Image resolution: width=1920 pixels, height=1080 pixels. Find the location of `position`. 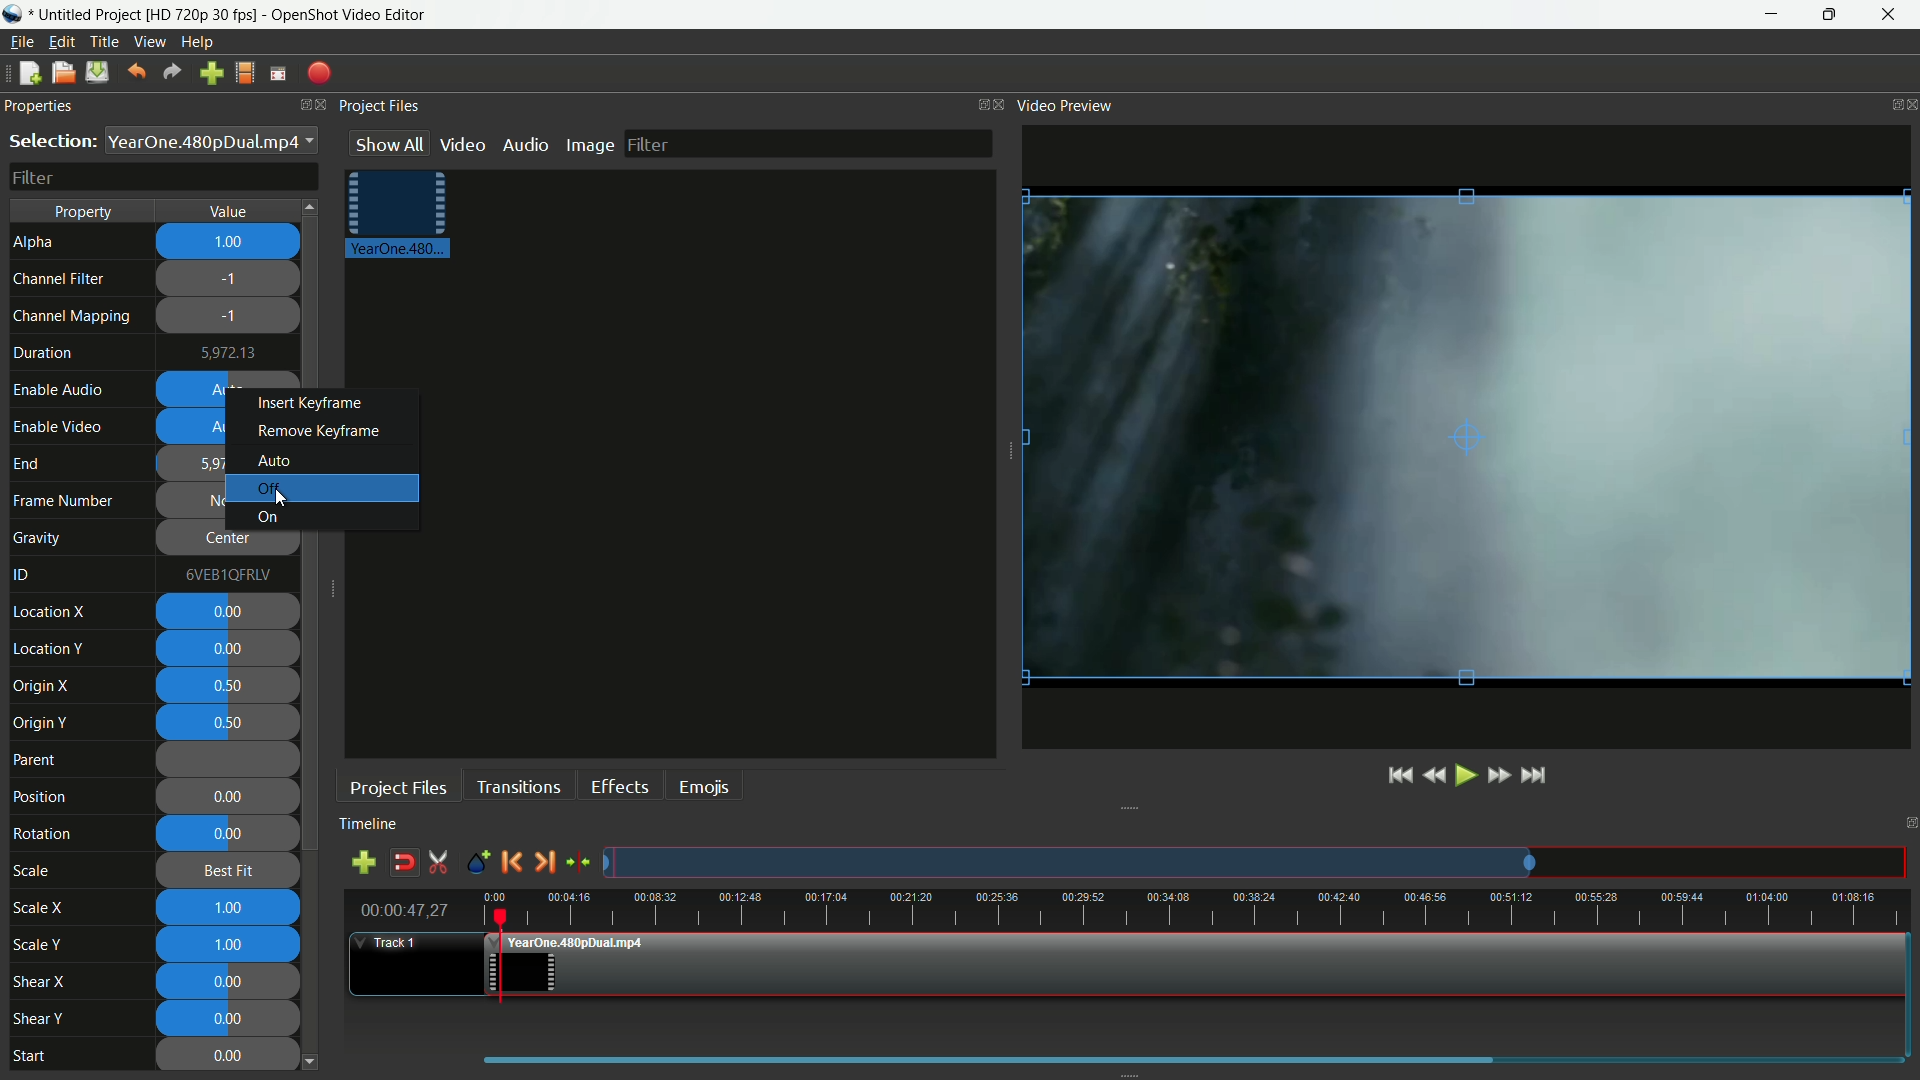

position is located at coordinates (40, 796).